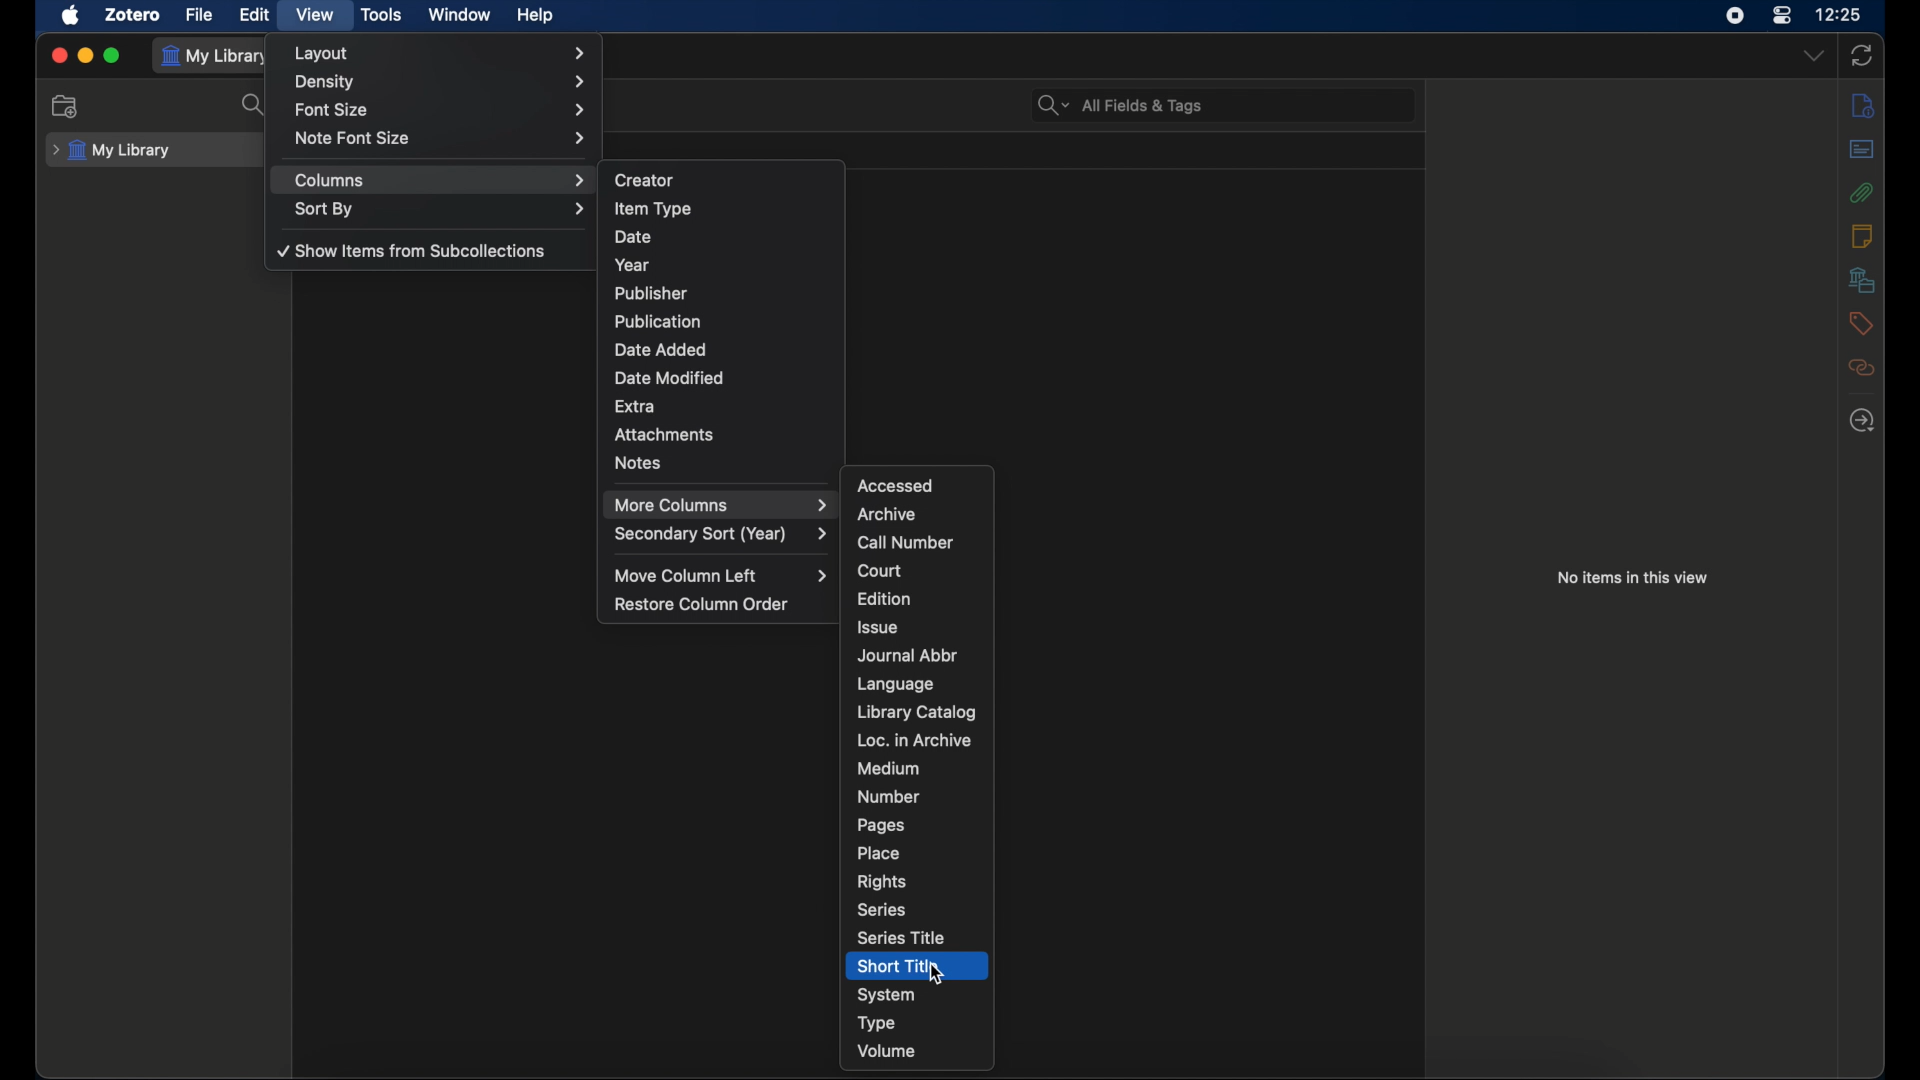 The image size is (1920, 1080). I want to click on dropdown, so click(1813, 54).